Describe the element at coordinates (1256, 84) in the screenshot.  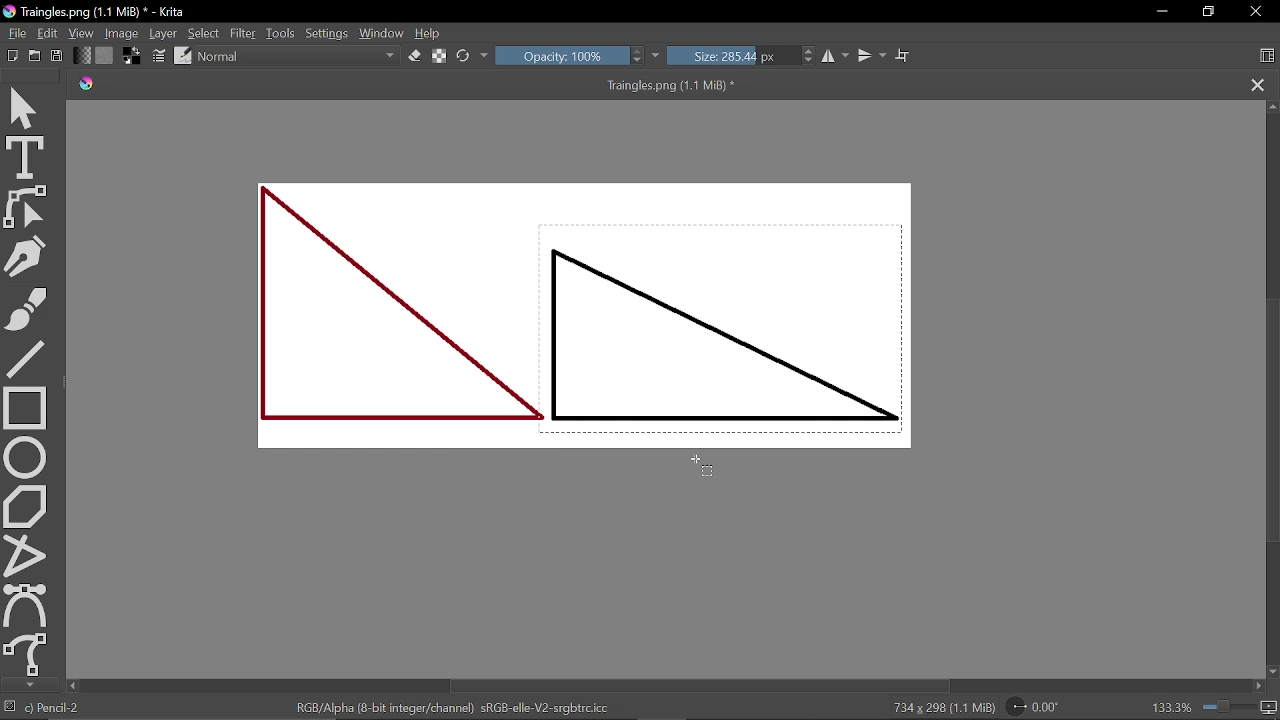
I see `Close tab` at that location.